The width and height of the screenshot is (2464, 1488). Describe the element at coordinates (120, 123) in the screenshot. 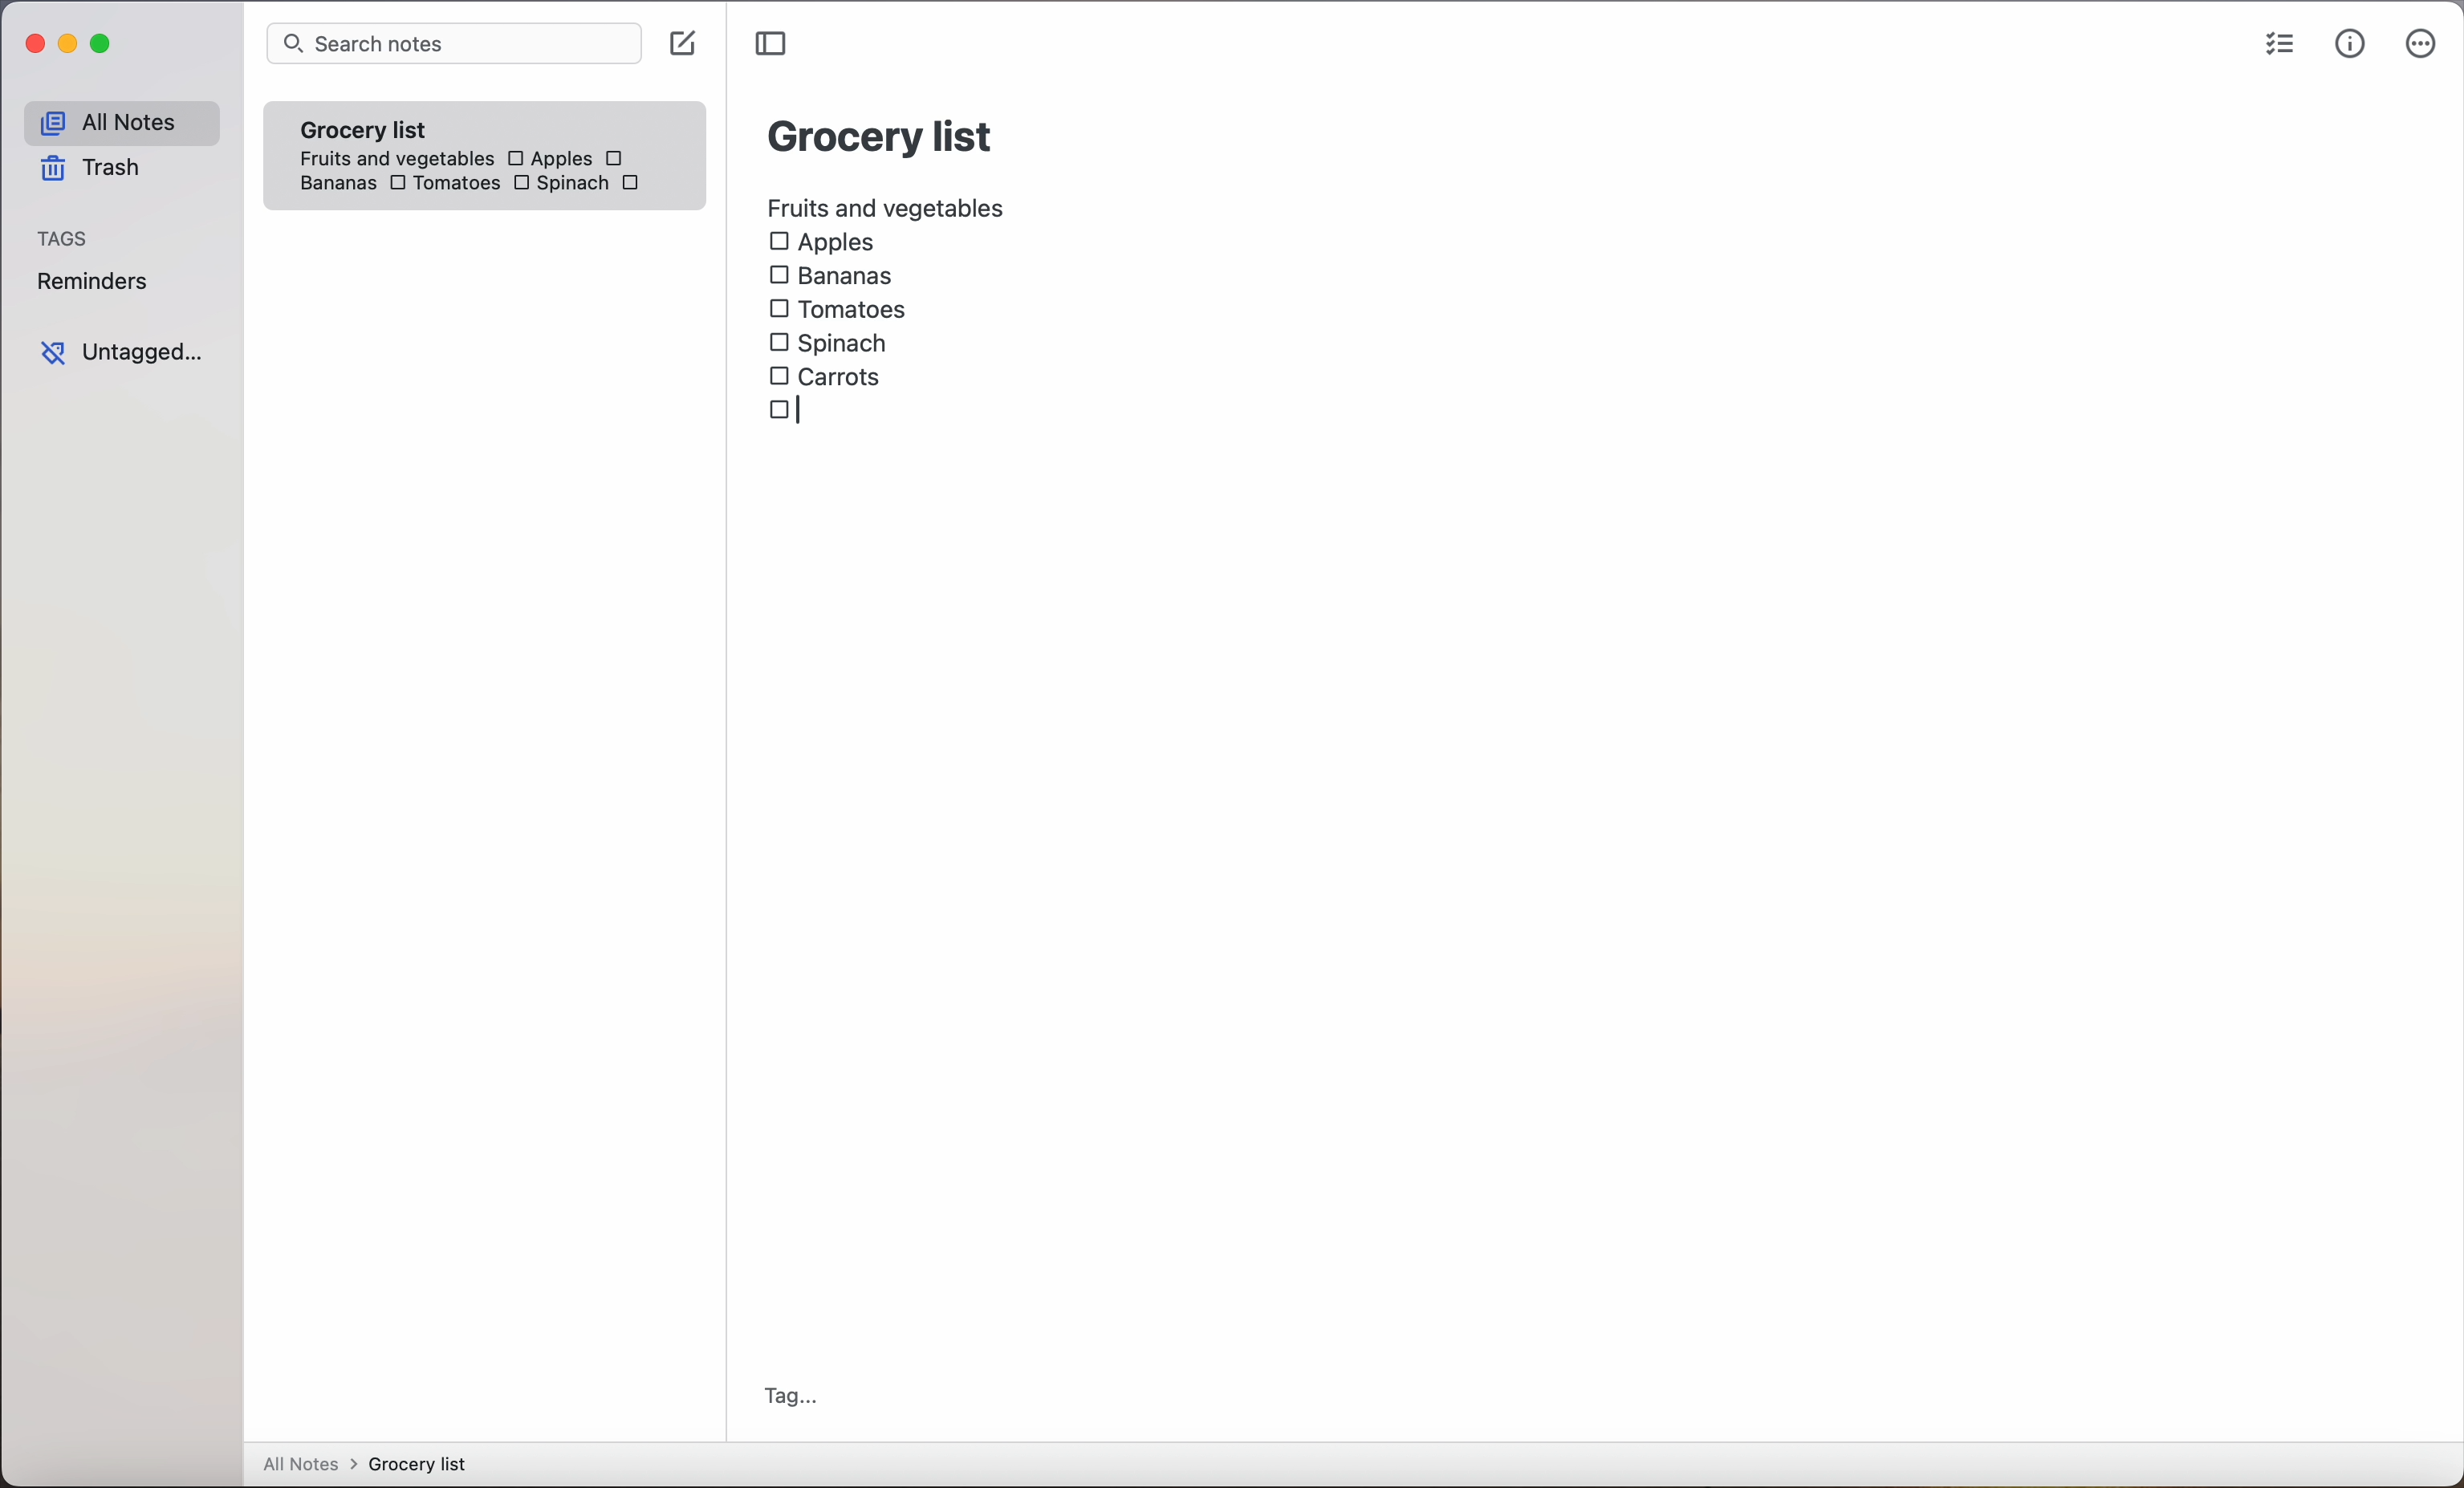

I see `all notes` at that location.